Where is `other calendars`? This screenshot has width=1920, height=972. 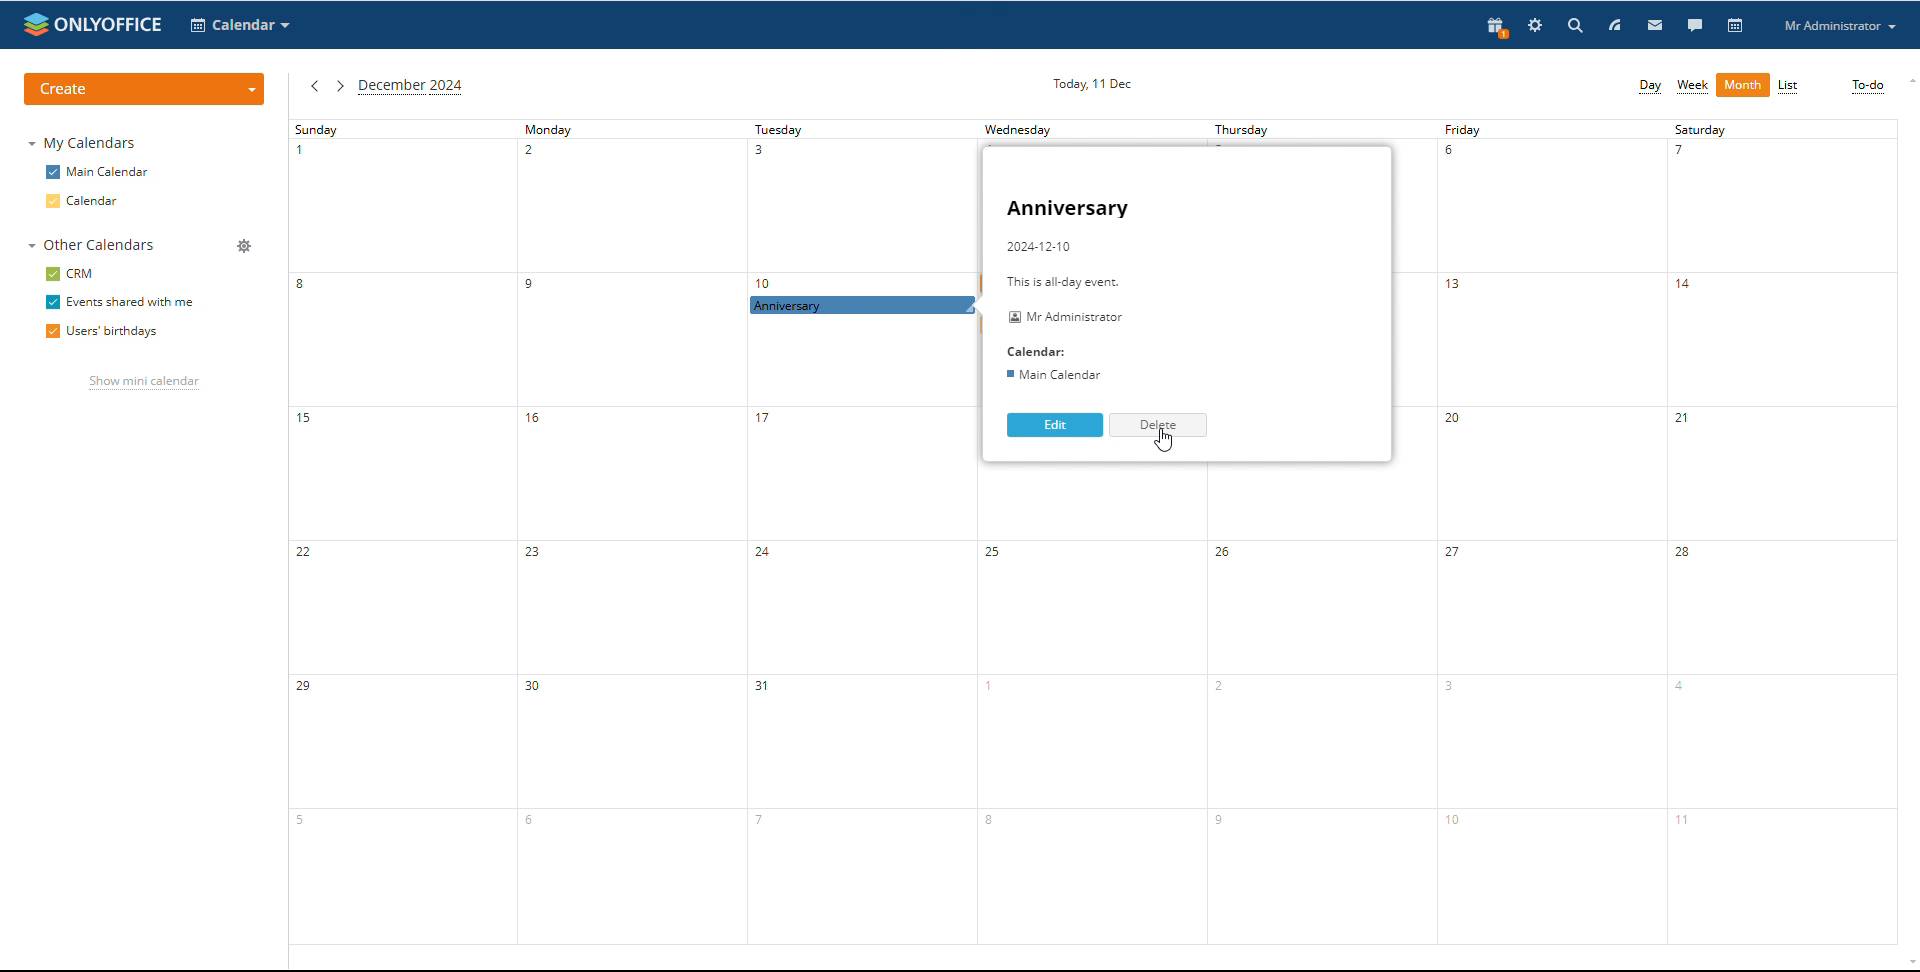
other calendars is located at coordinates (95, 245).